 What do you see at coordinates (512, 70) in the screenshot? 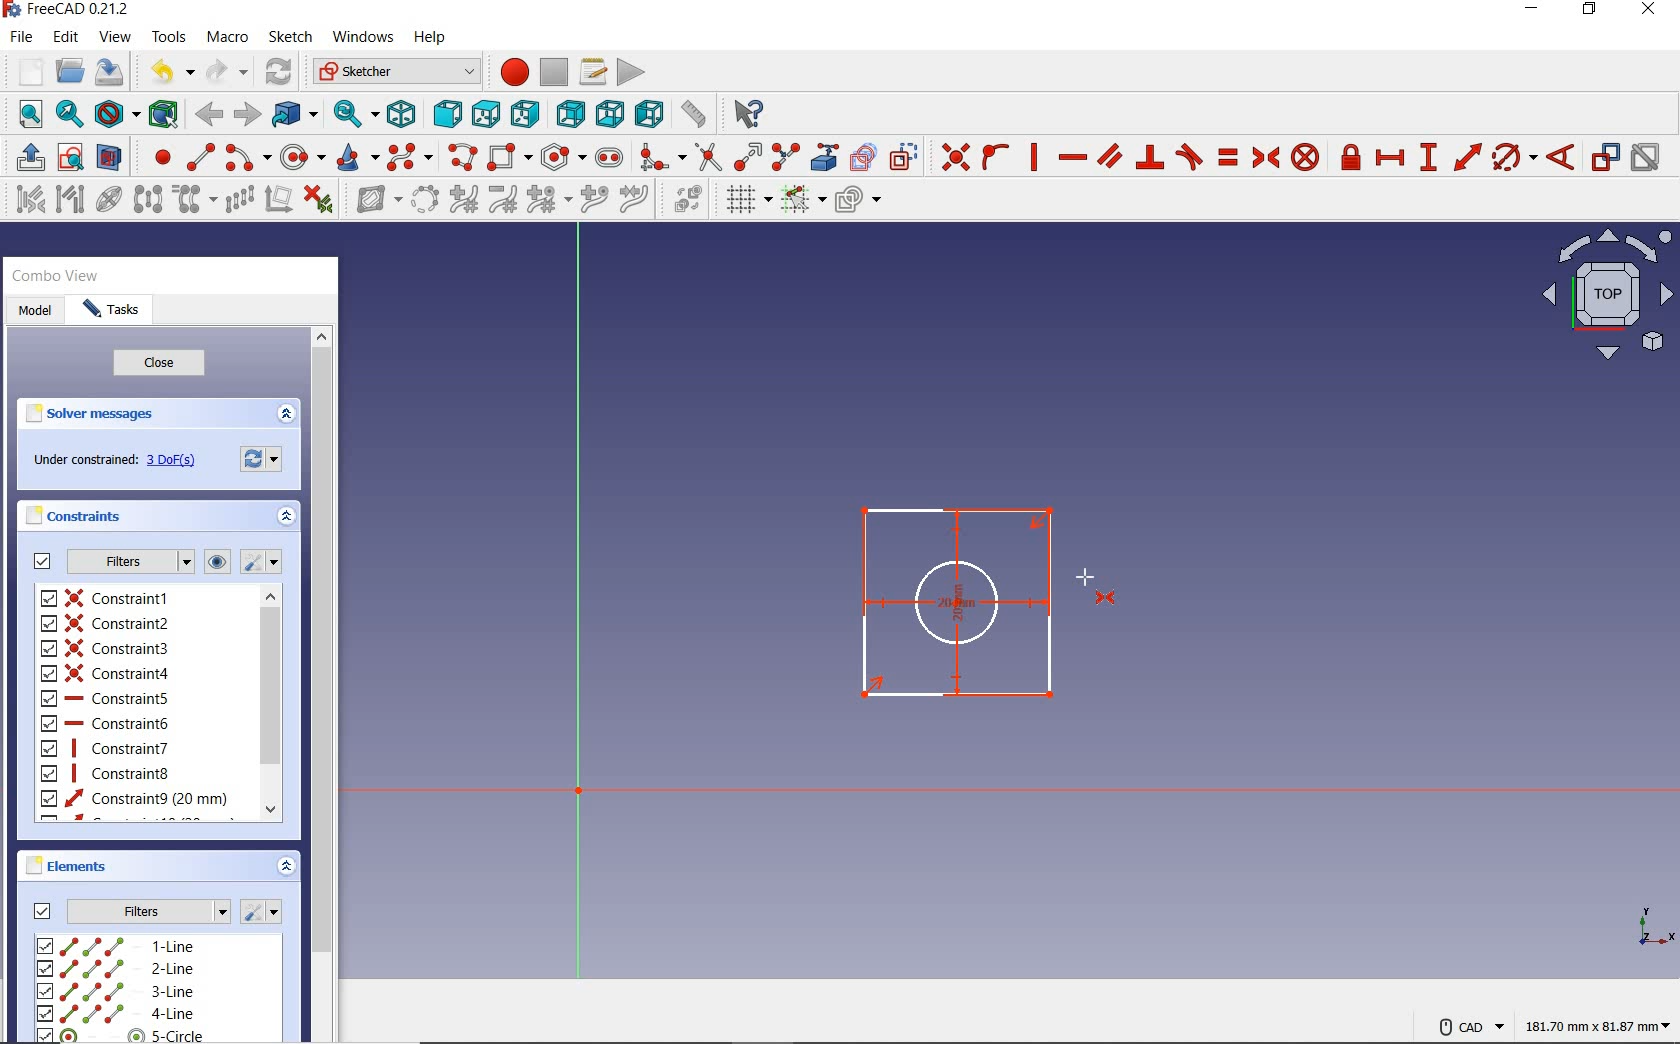
I see `macro recording` at bounding box center [512, 70].